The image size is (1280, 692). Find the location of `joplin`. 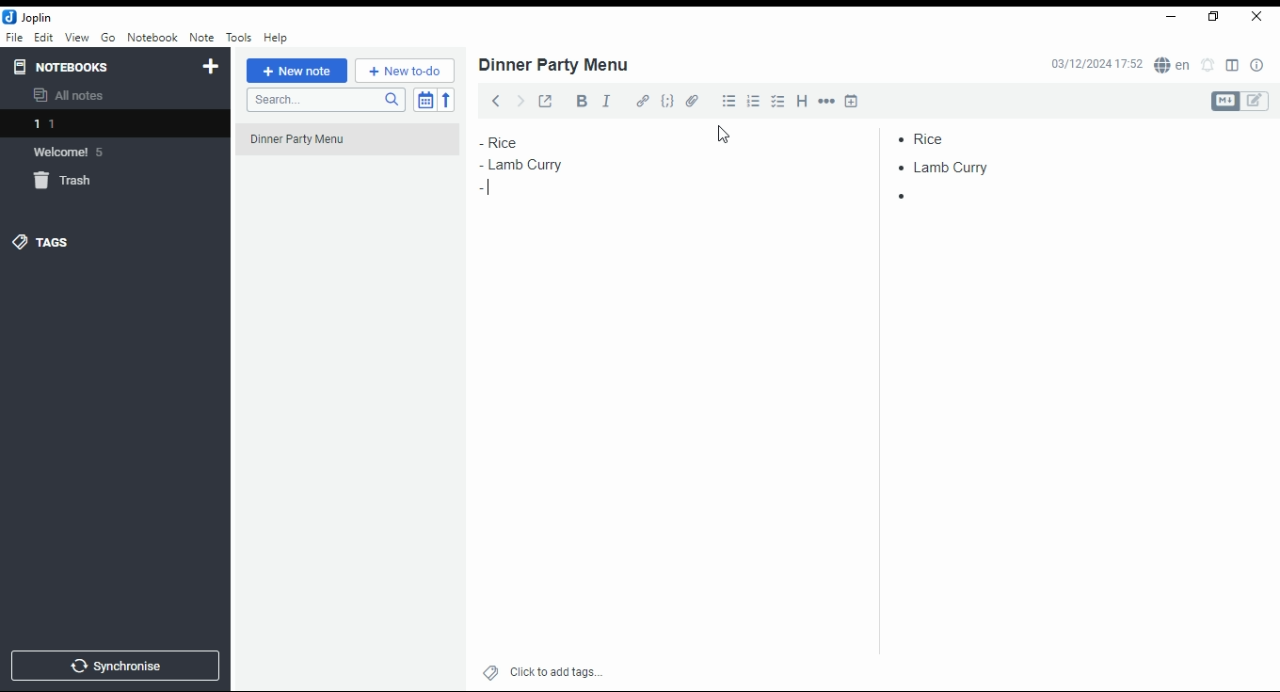

joplin is located at coordinates (29, 17).